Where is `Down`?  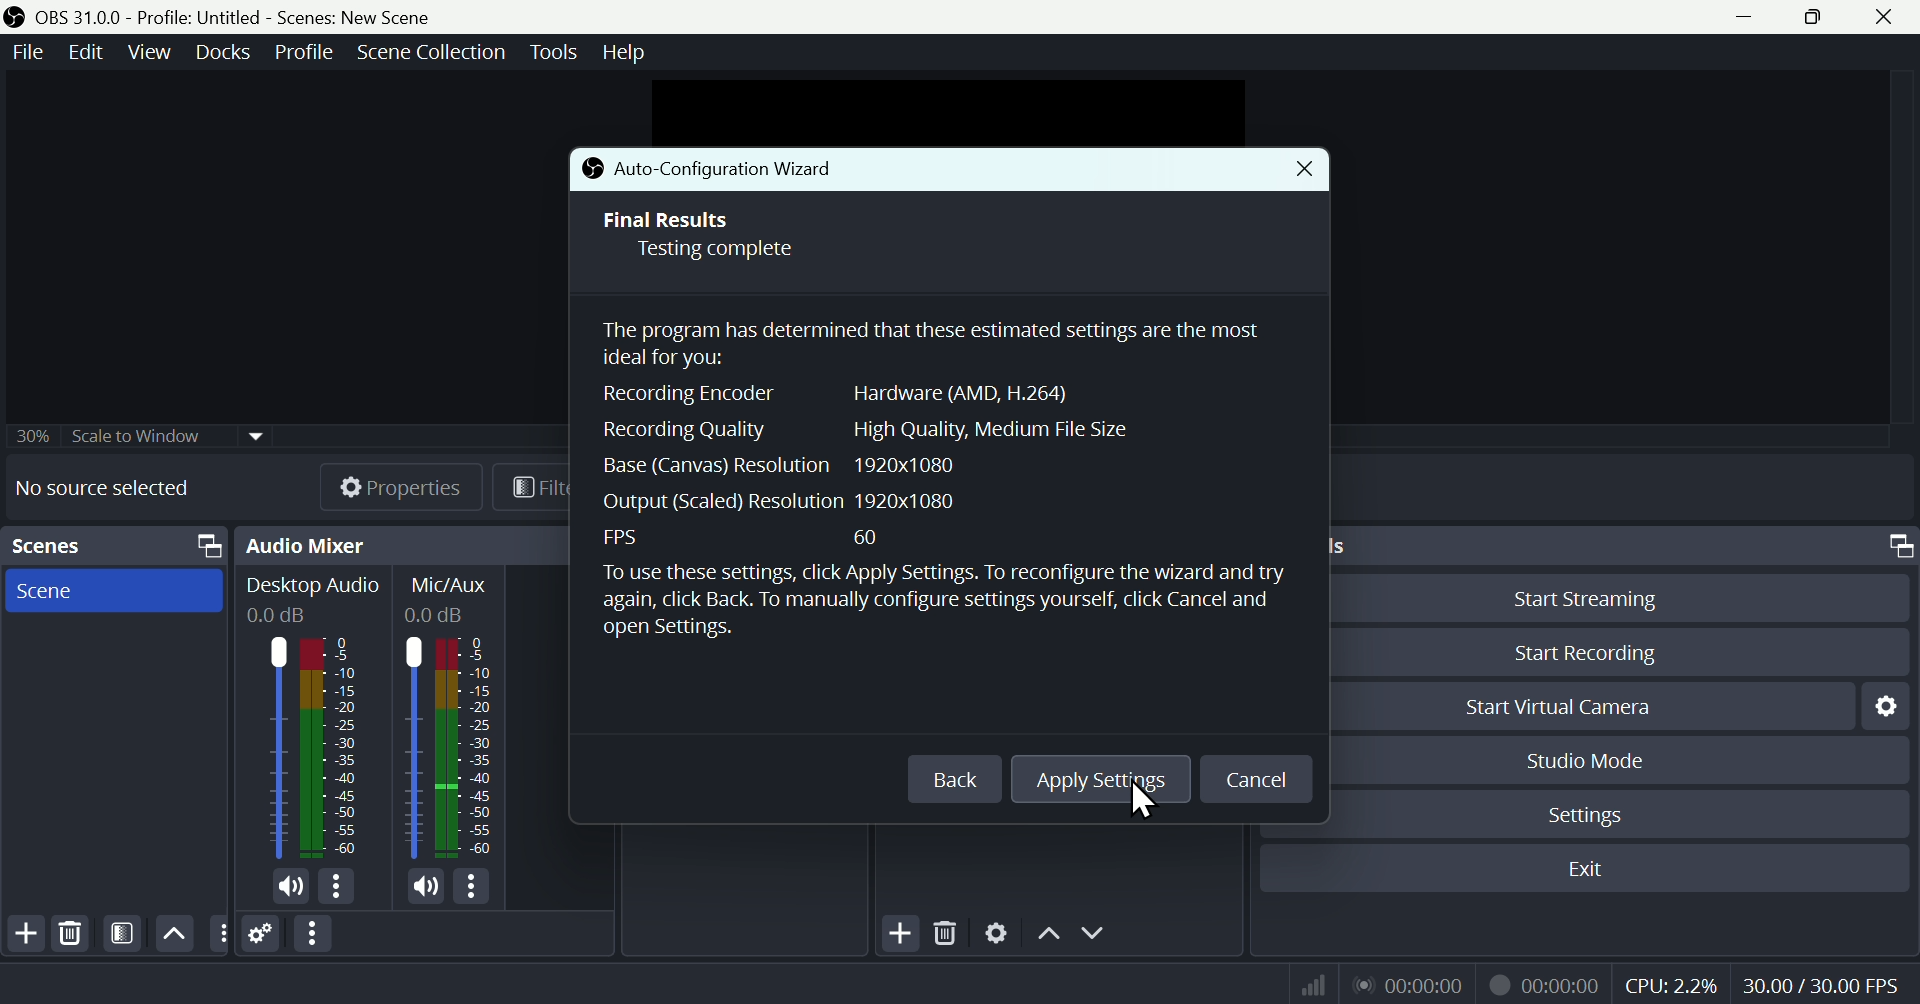
Down is located at coordinates (1097, 932).